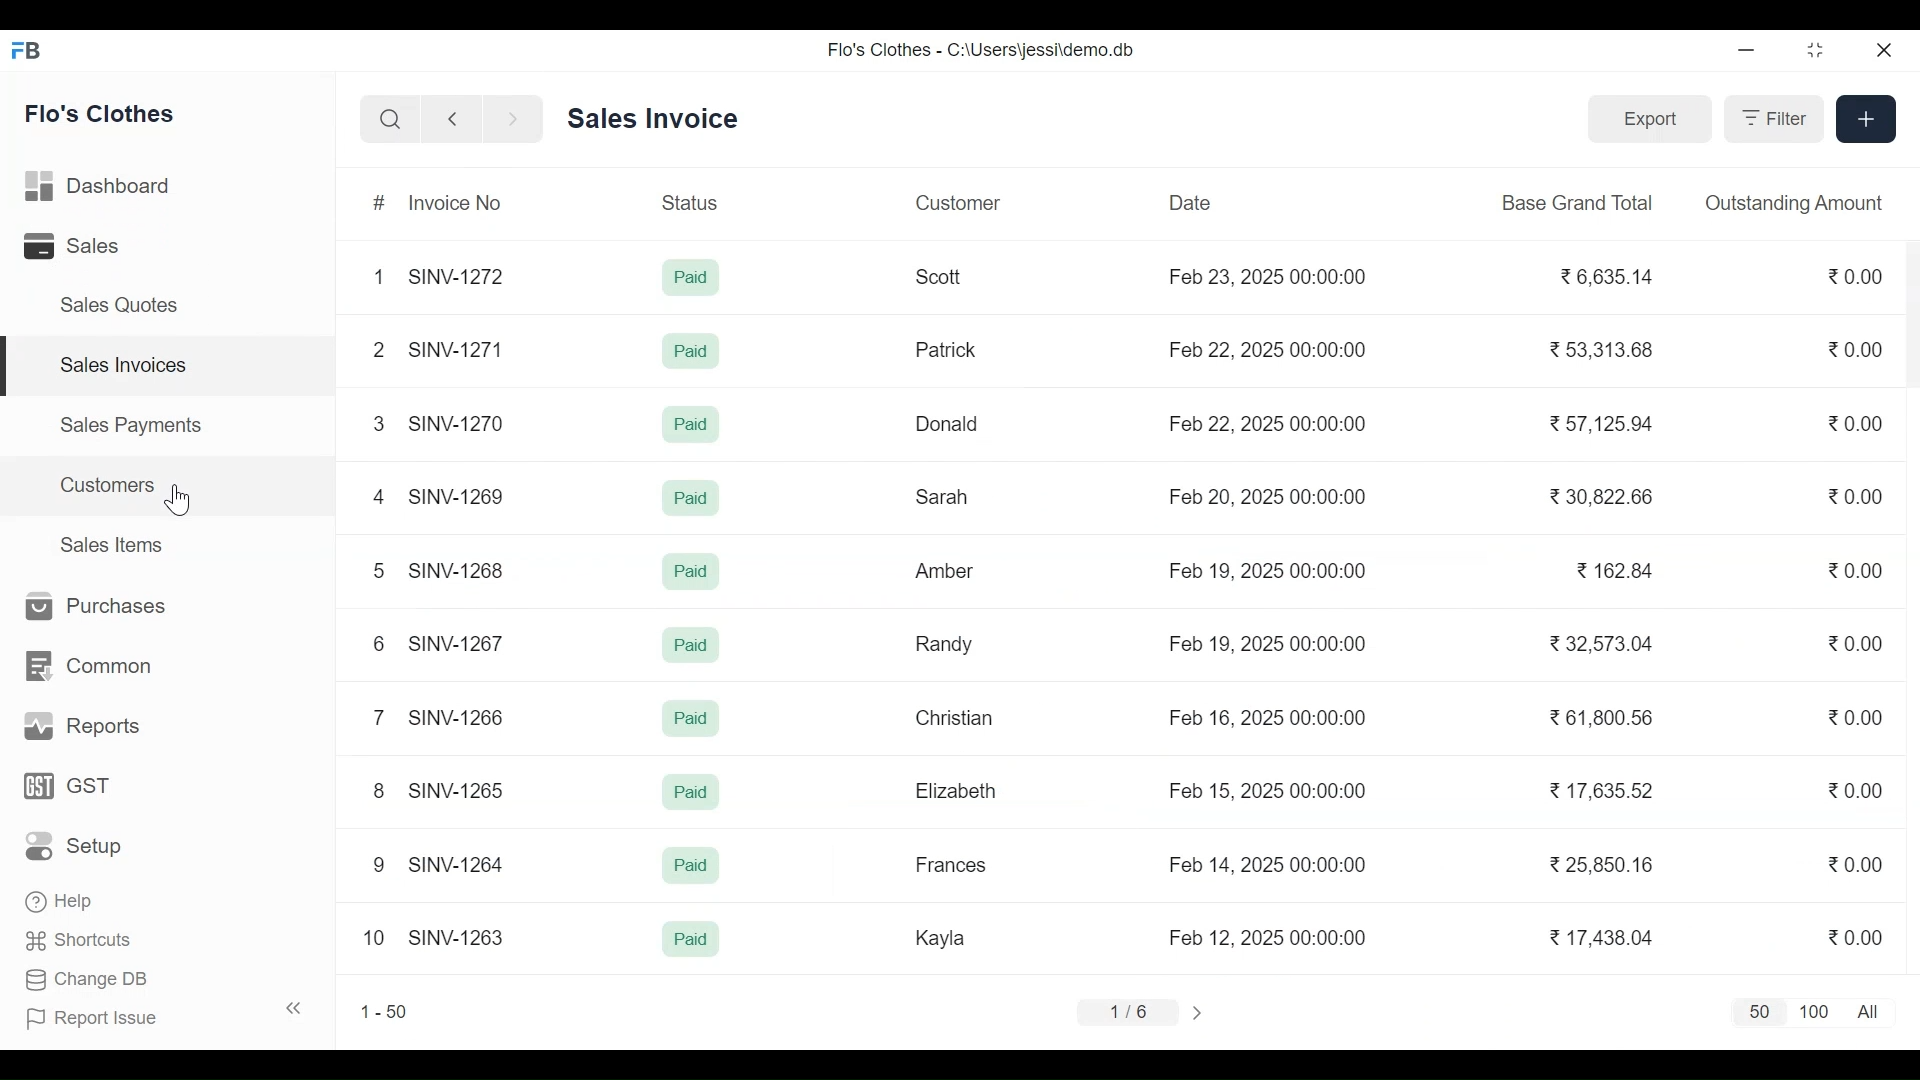 This screenshot has height=1080, width=1920. I want to click on Sarah, so click(943, 496).